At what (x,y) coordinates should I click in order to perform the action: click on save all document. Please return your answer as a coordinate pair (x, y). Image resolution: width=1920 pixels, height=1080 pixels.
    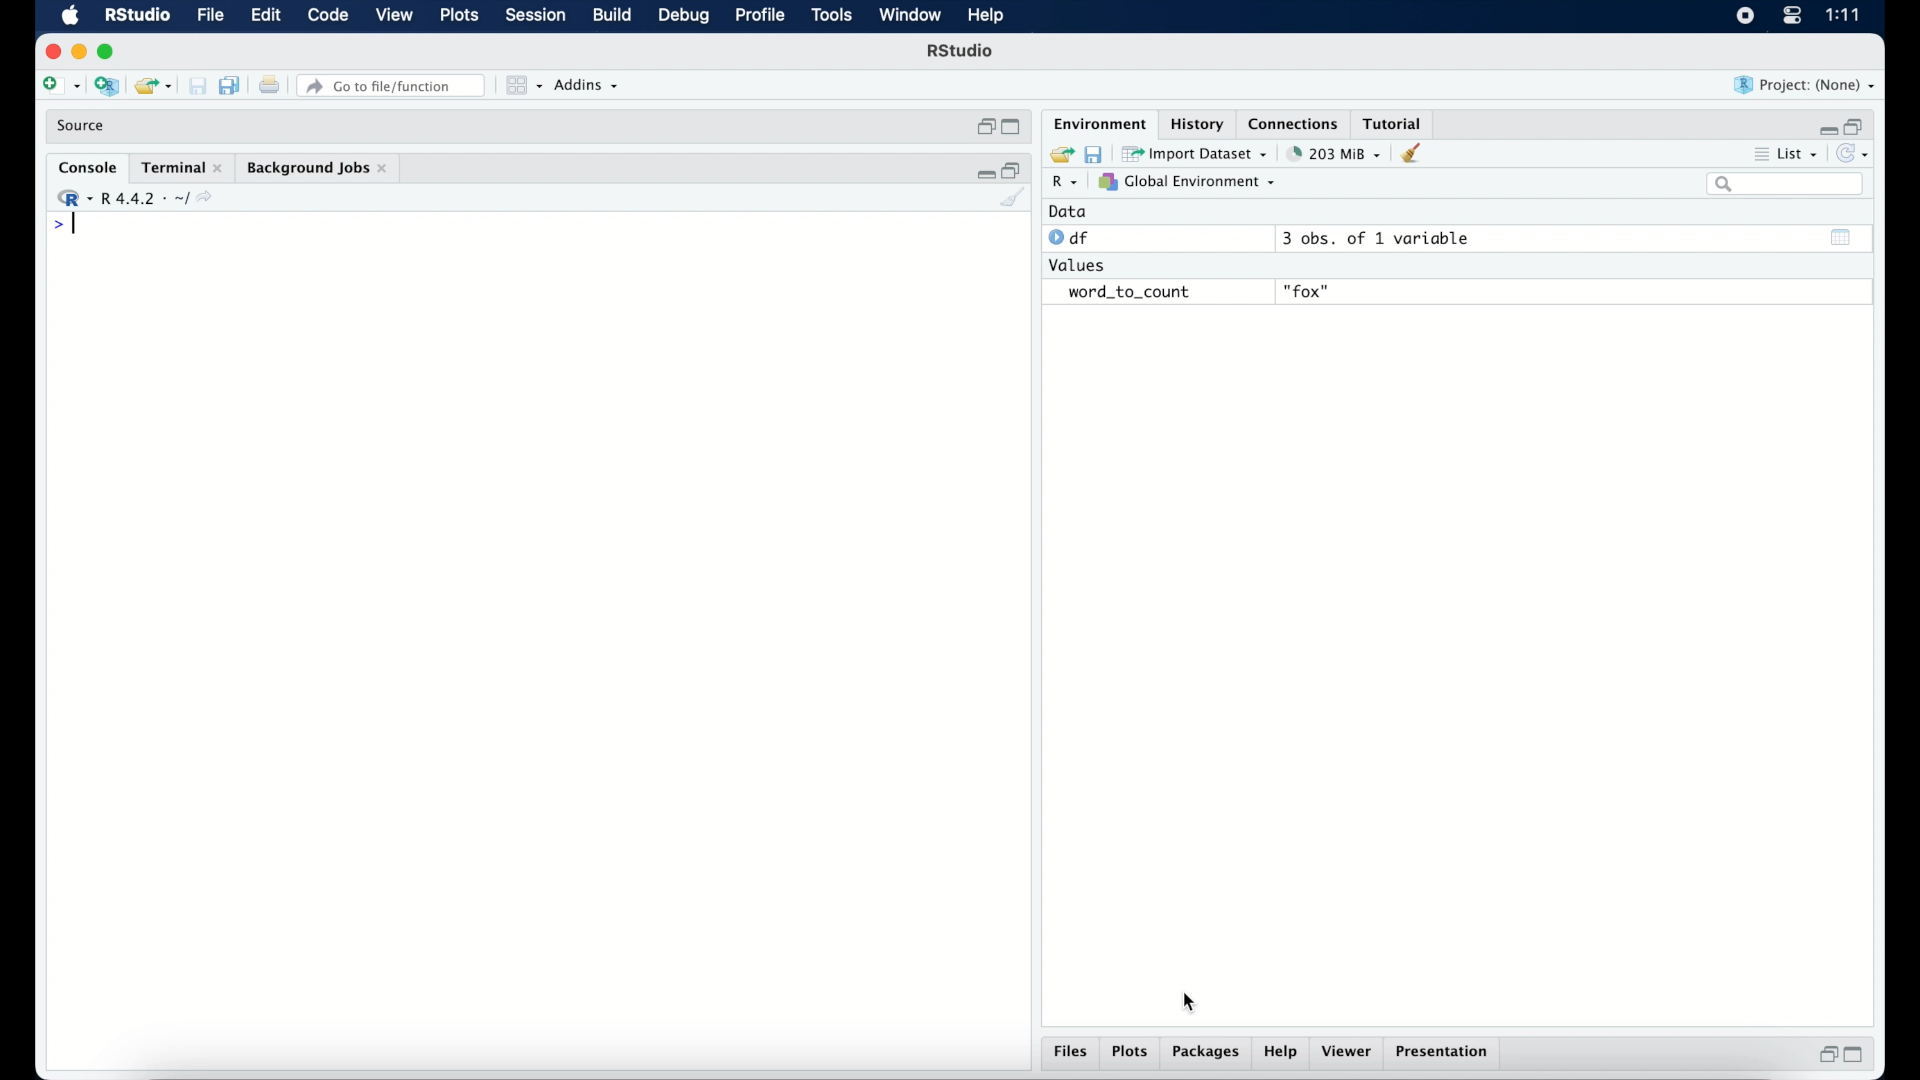
    Looking at the image, I should click on (234, 87).